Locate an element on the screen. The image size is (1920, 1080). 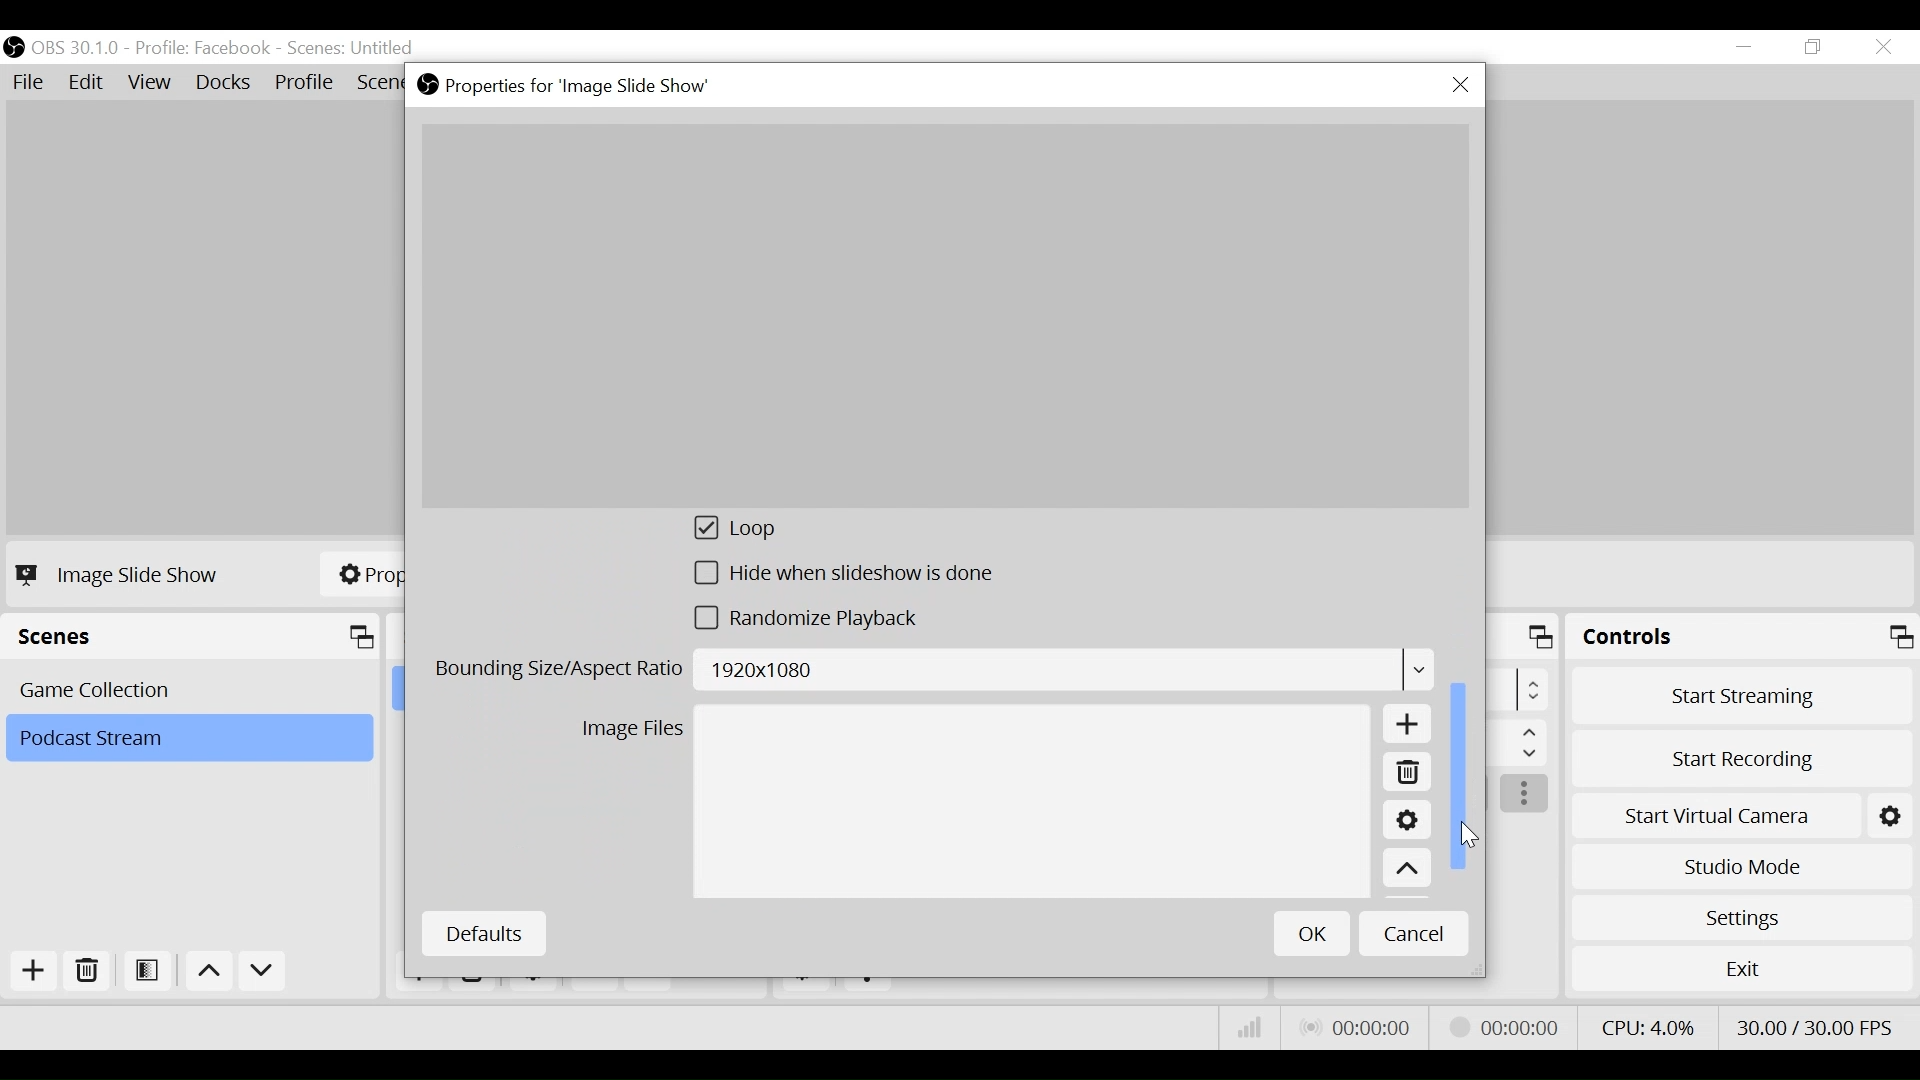
Frame Per Second is located at coordinates (1814, 1023).